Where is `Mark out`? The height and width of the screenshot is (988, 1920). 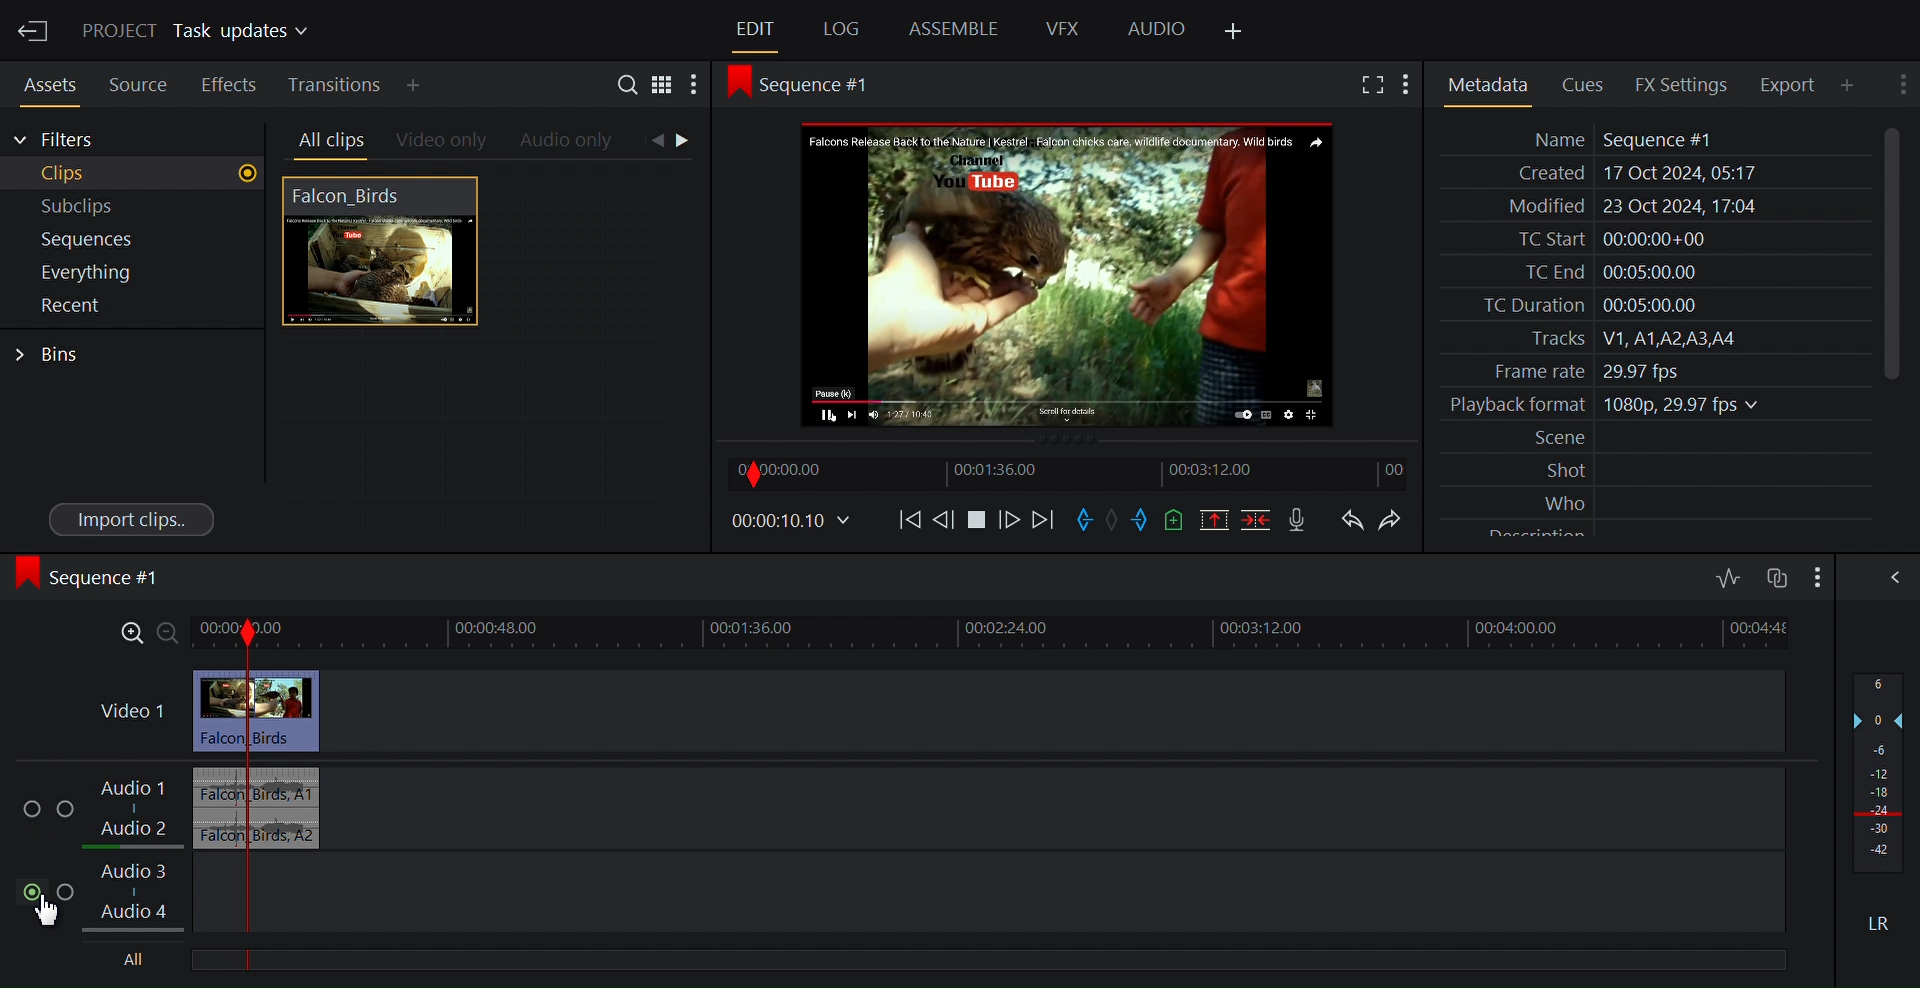 Mark out is located at coordinates (1147, 519).